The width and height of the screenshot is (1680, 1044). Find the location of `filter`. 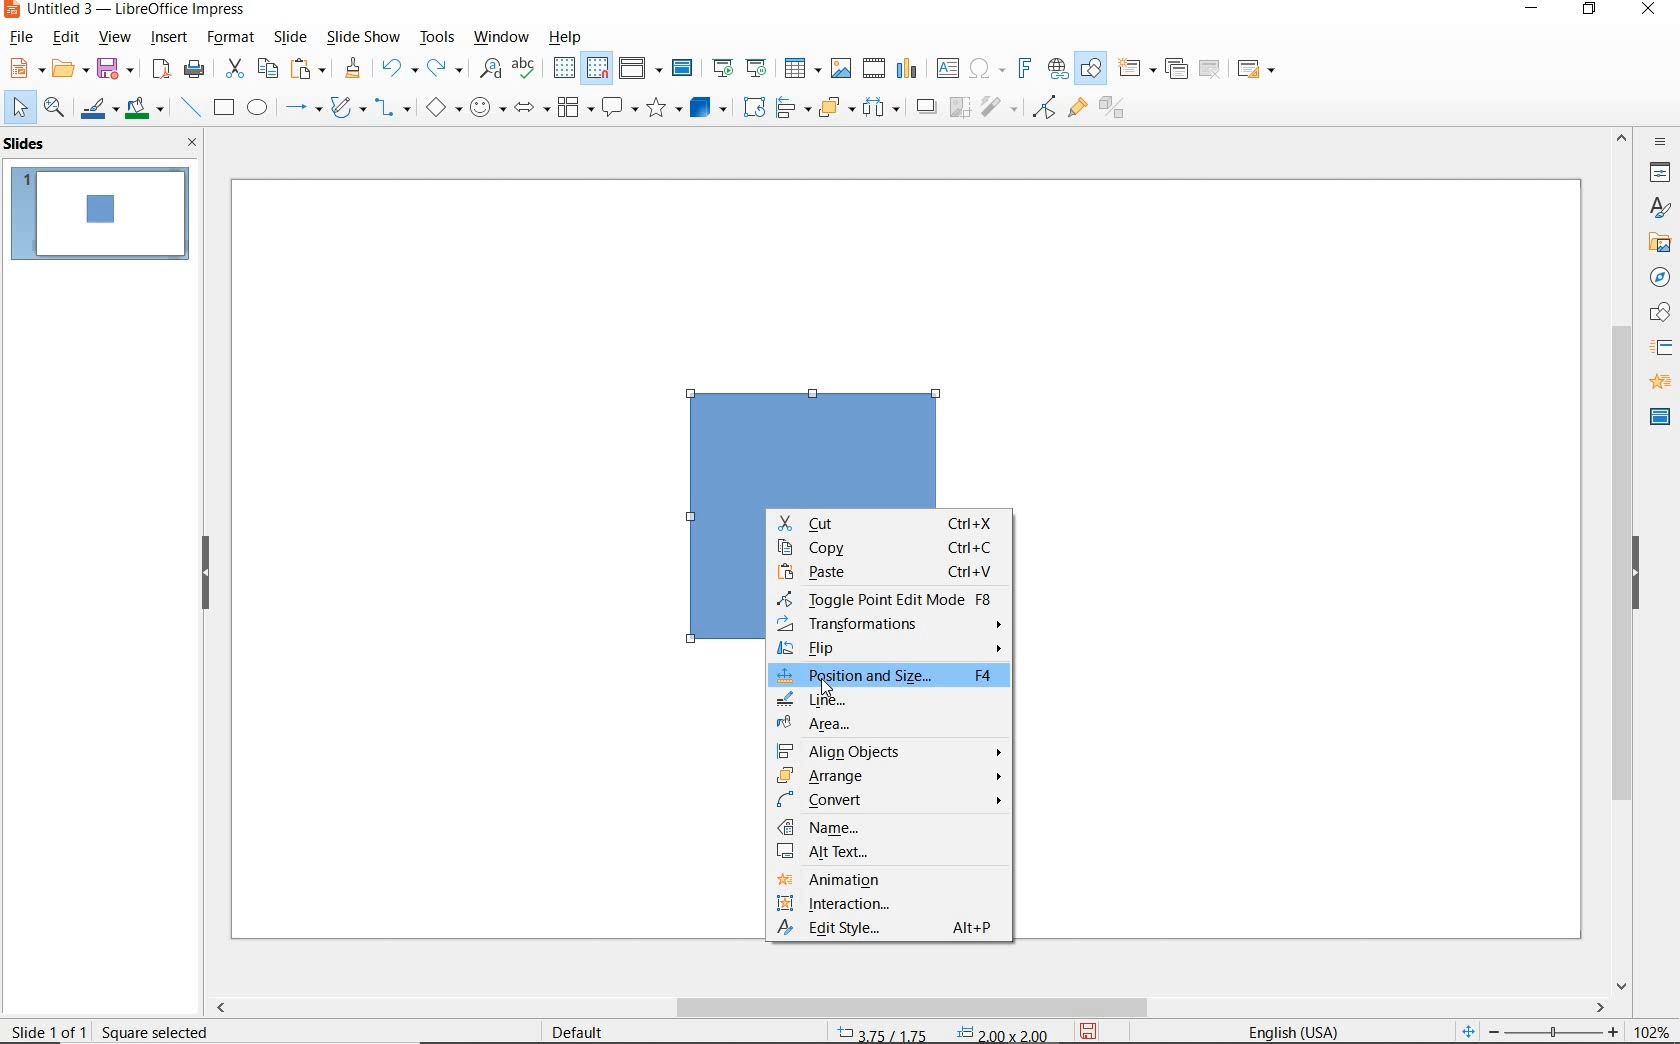

filter is located at coordinates (1001, 110).